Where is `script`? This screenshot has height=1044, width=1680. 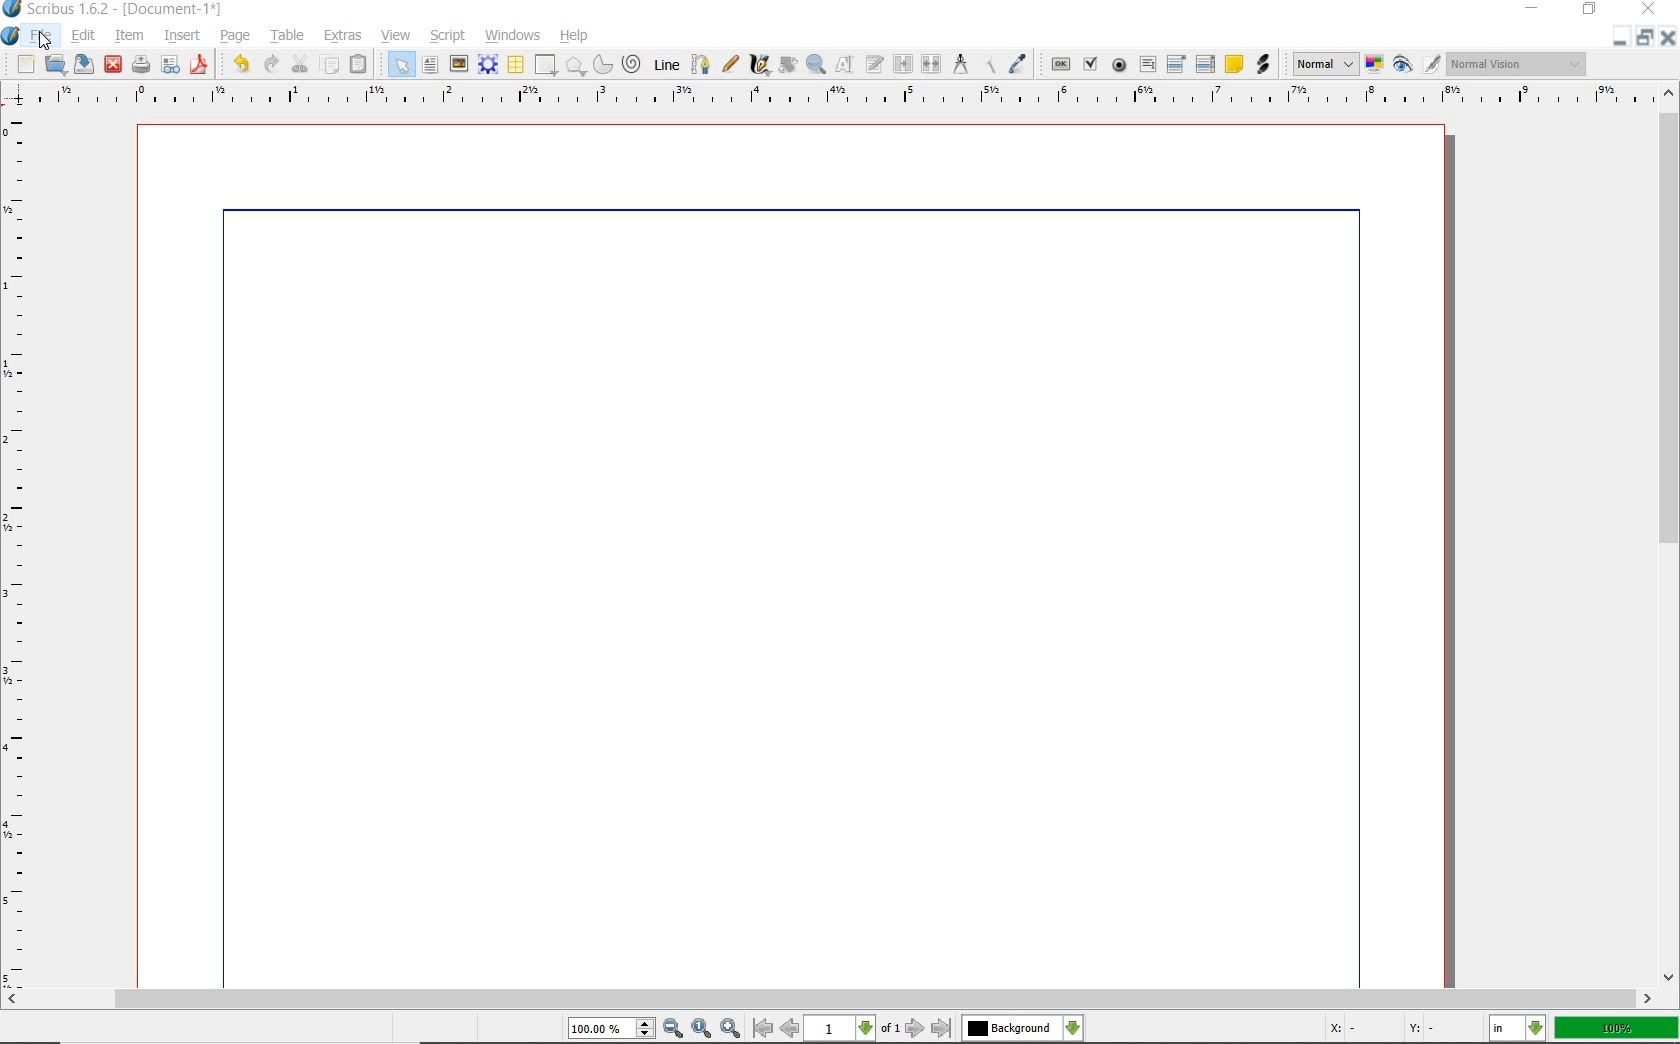 script is located at coordinates (448, 36).